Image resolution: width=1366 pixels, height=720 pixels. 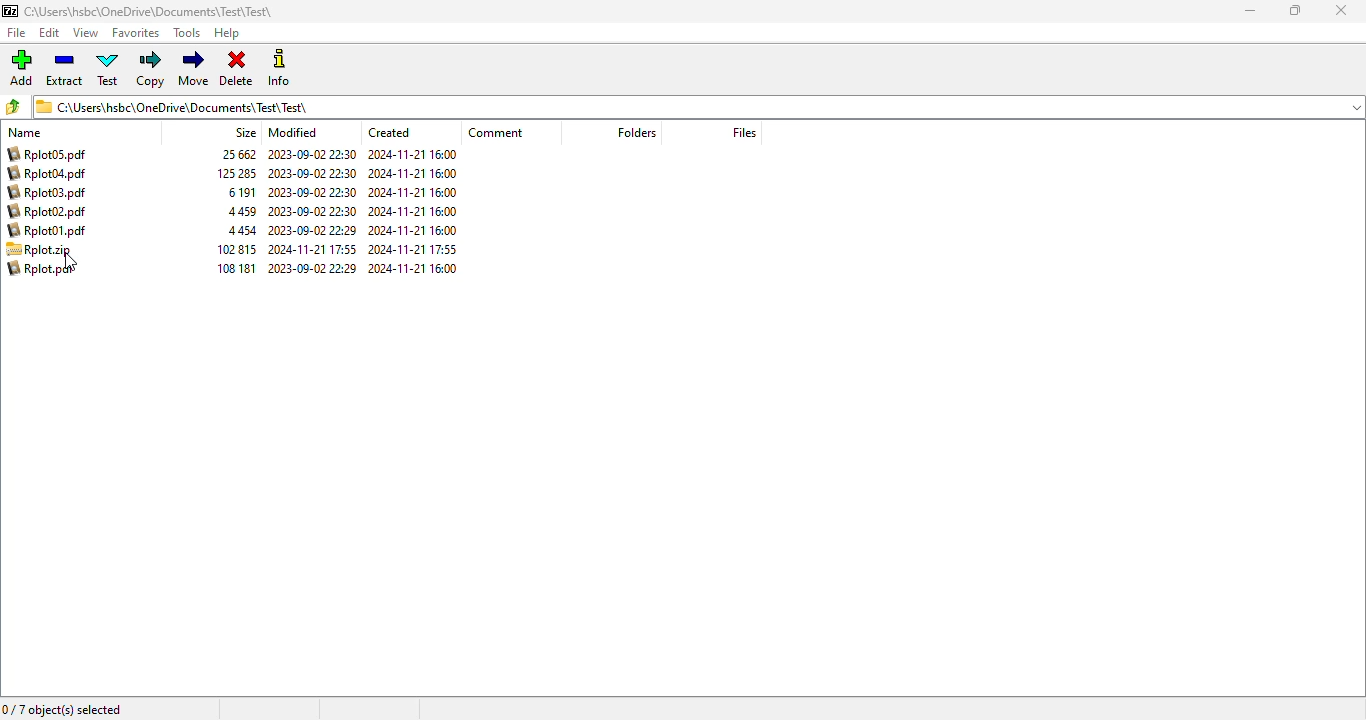 What do you see at coordinates (1296, 10) in the screenshot?
I see `maximize` at bounding box center [1296, 10].